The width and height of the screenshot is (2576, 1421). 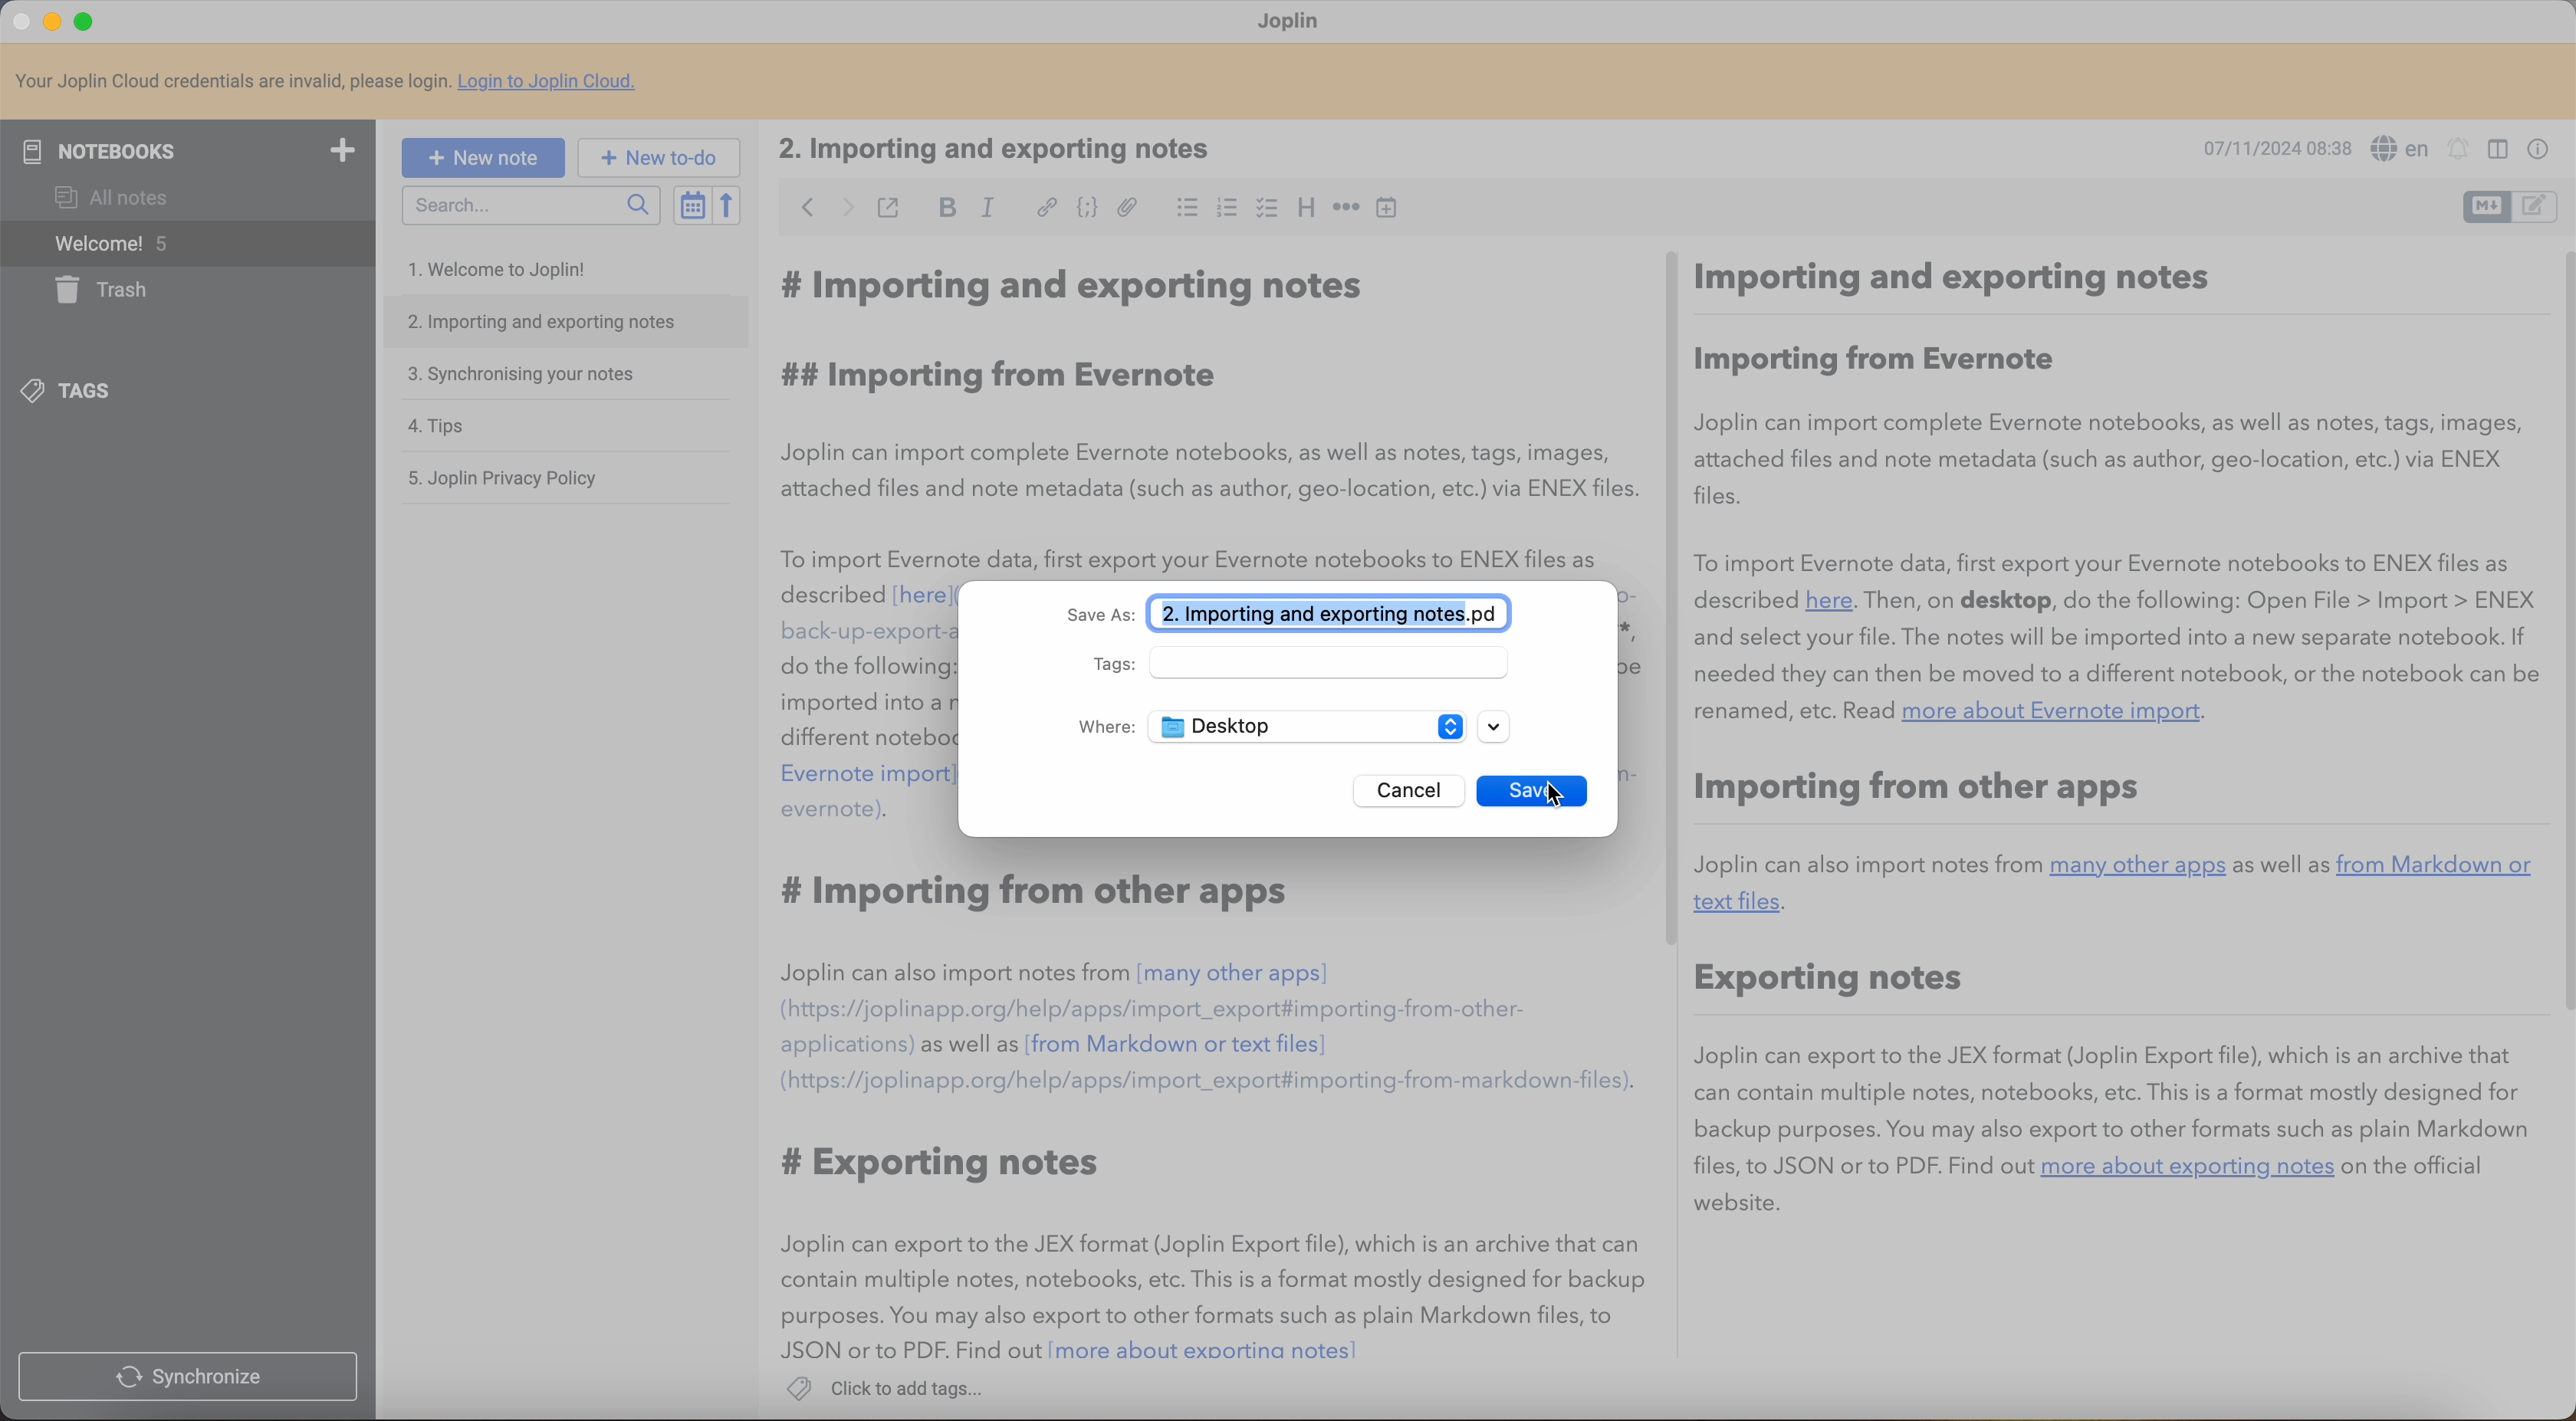 I want to click on scroll bar, so click(x=2560, y=631).